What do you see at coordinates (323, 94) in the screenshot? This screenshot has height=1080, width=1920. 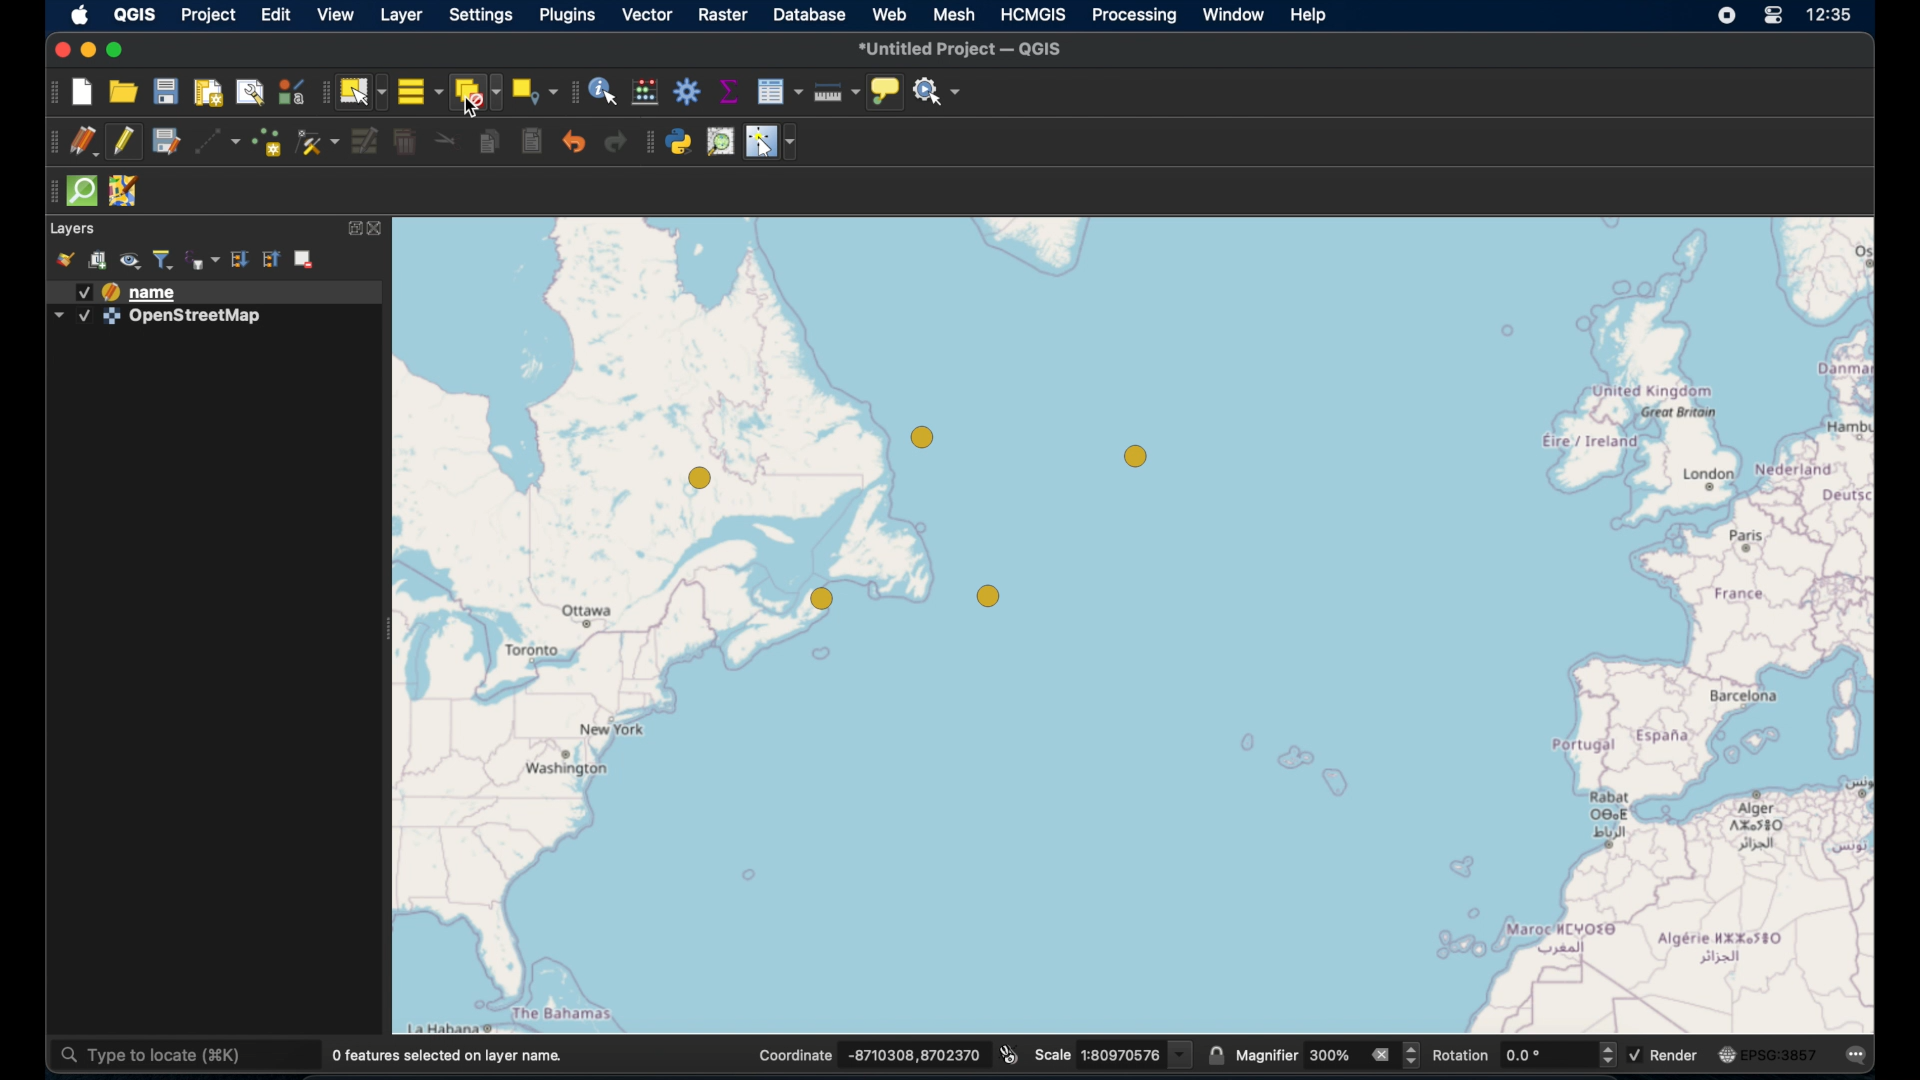 I see `selection toolbar` at bounding box center [323, 94].